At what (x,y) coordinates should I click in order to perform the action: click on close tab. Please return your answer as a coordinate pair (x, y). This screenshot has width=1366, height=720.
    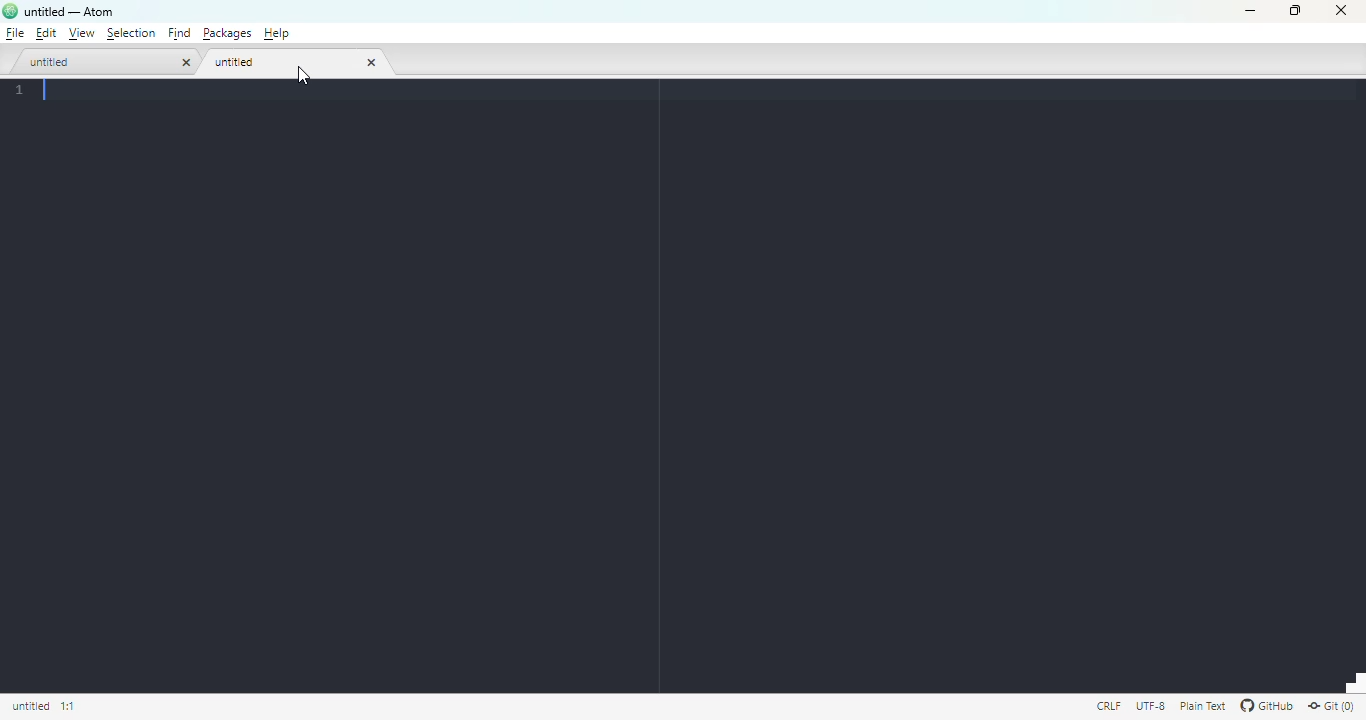
    Looking at the image, I should click on (371, 62).